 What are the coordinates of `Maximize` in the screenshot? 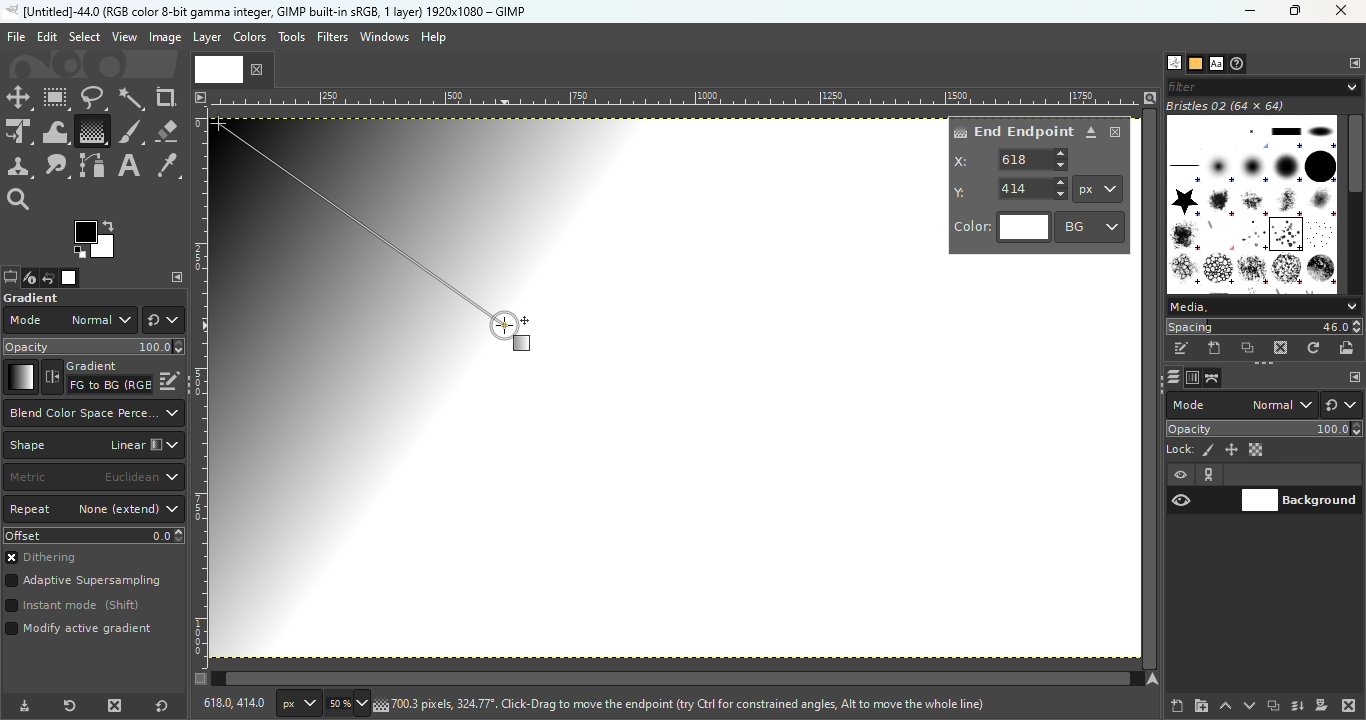 It's located at (1300, 11).